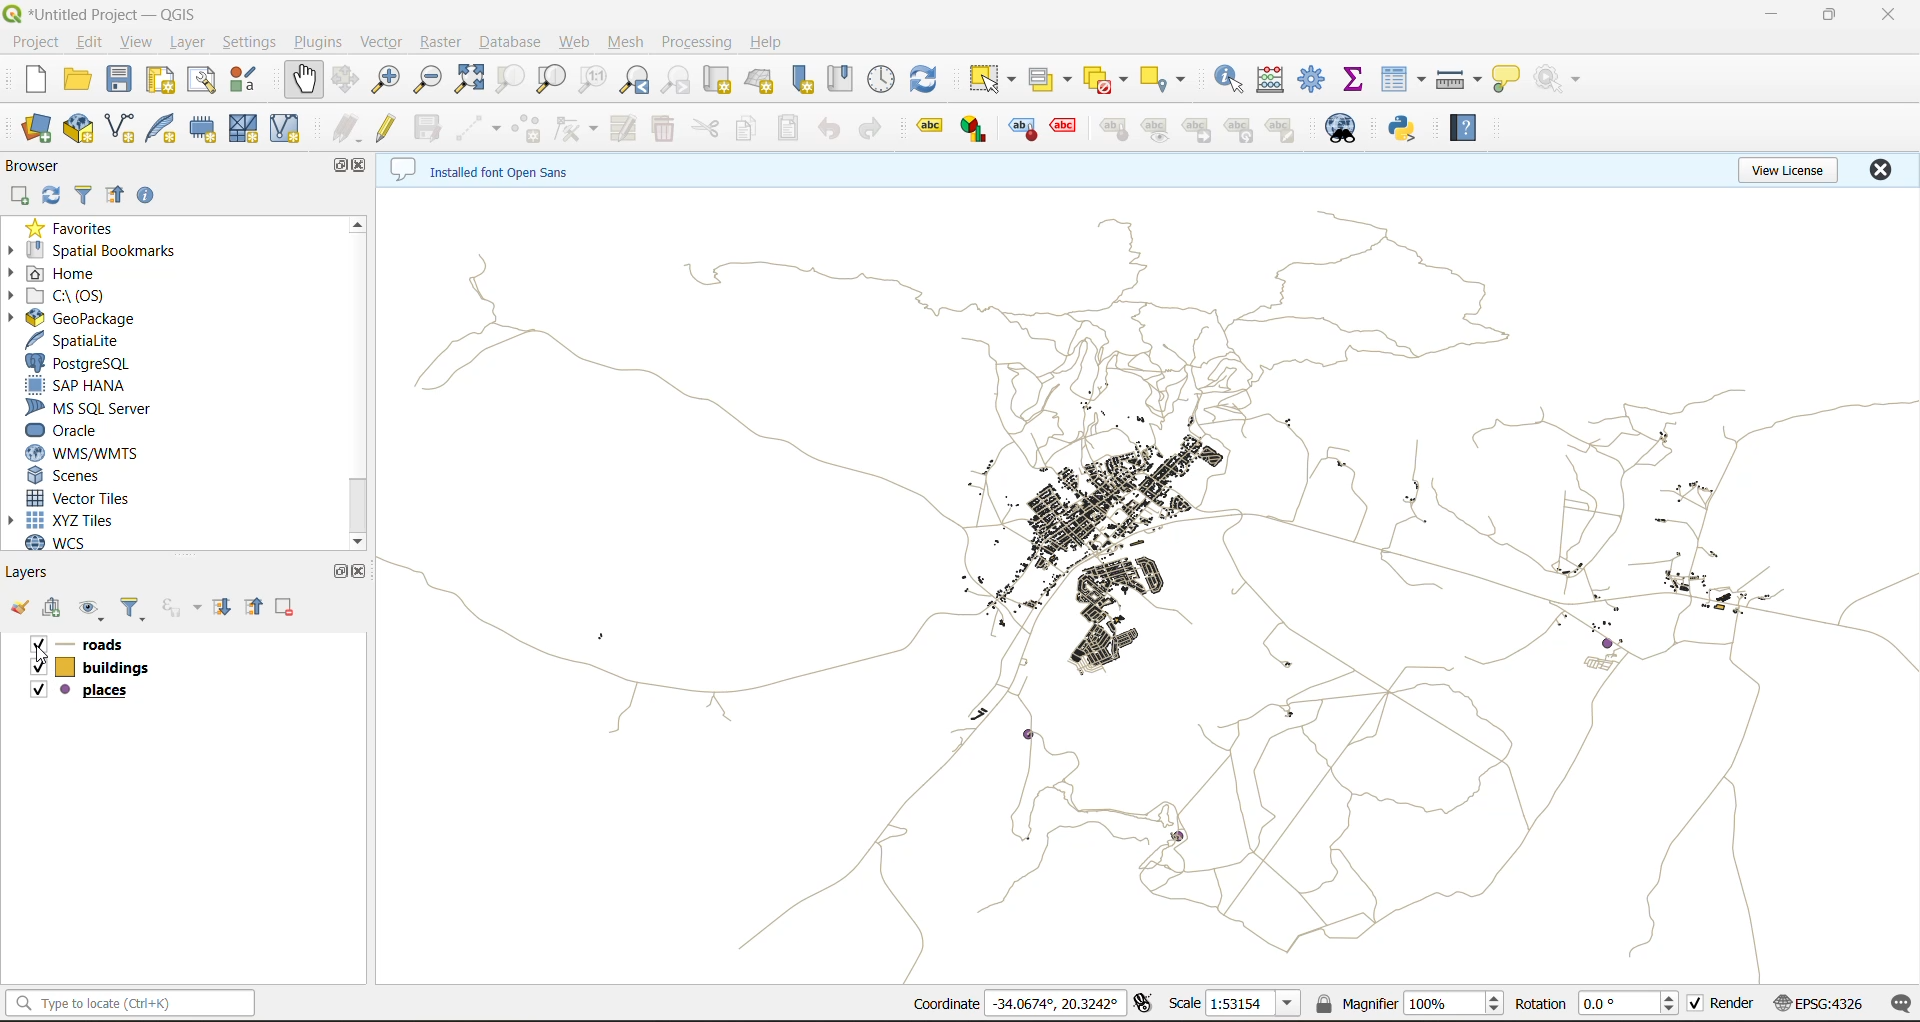 Image resolution: width=1920 pixels, height=1022 pixels. What do you see at coordinates (1239, 131) in the screenshot?
I see `labels toolbar 8` at bounding box center [1239, 131].